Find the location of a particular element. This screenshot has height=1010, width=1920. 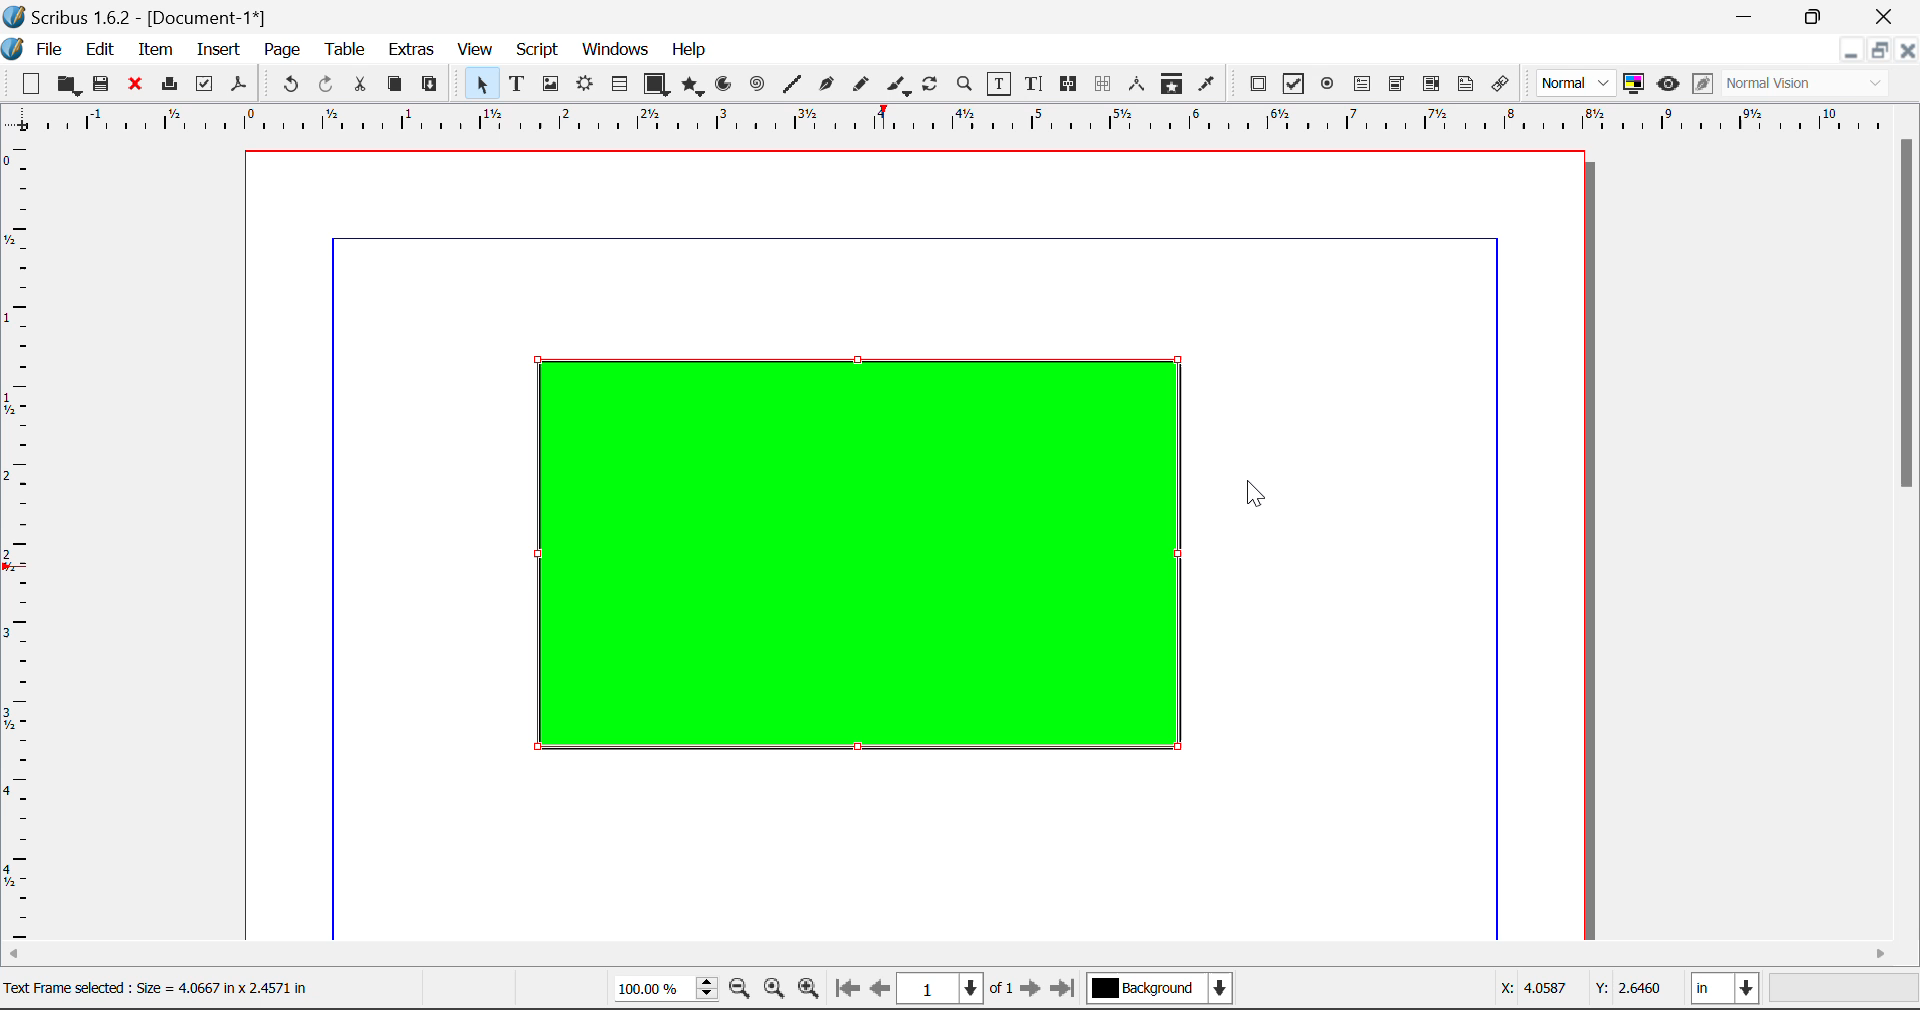

Polygon is located at coordinates (694, 86).